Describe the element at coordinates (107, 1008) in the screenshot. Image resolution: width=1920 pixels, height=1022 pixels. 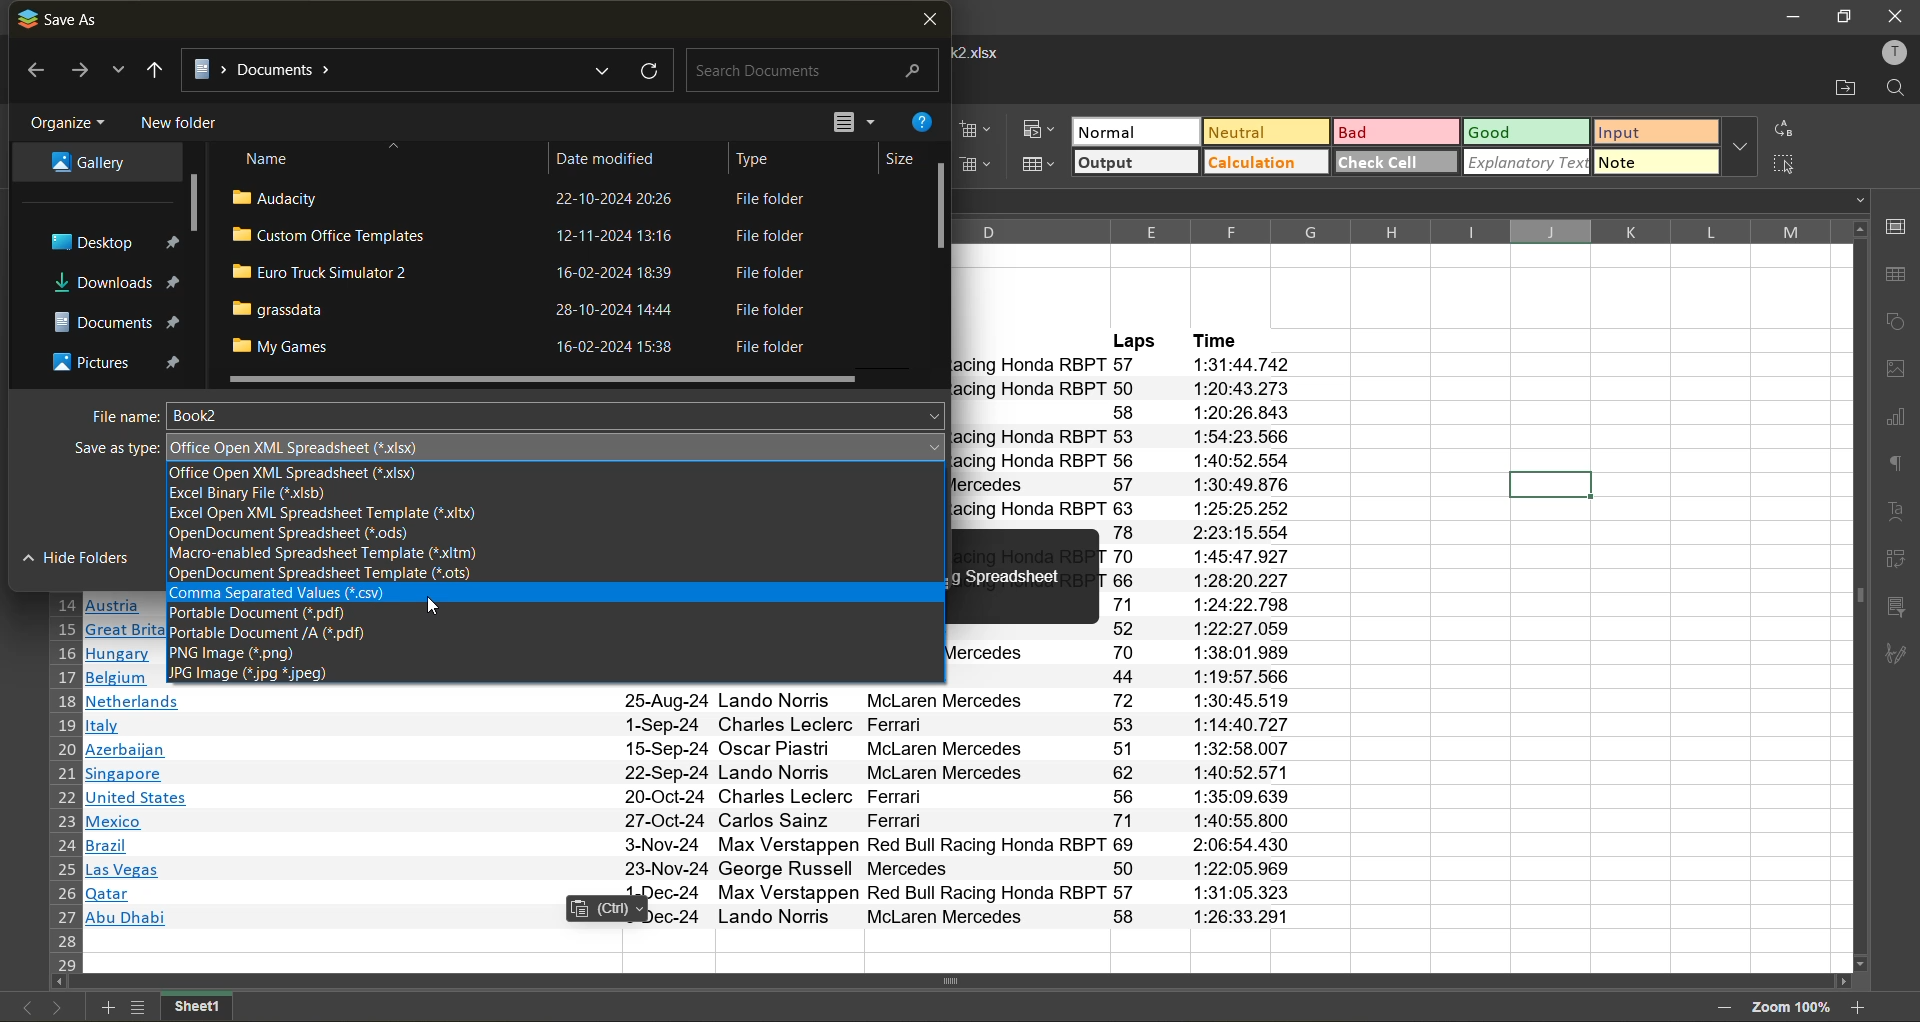
I see `add new sheet` at that location.